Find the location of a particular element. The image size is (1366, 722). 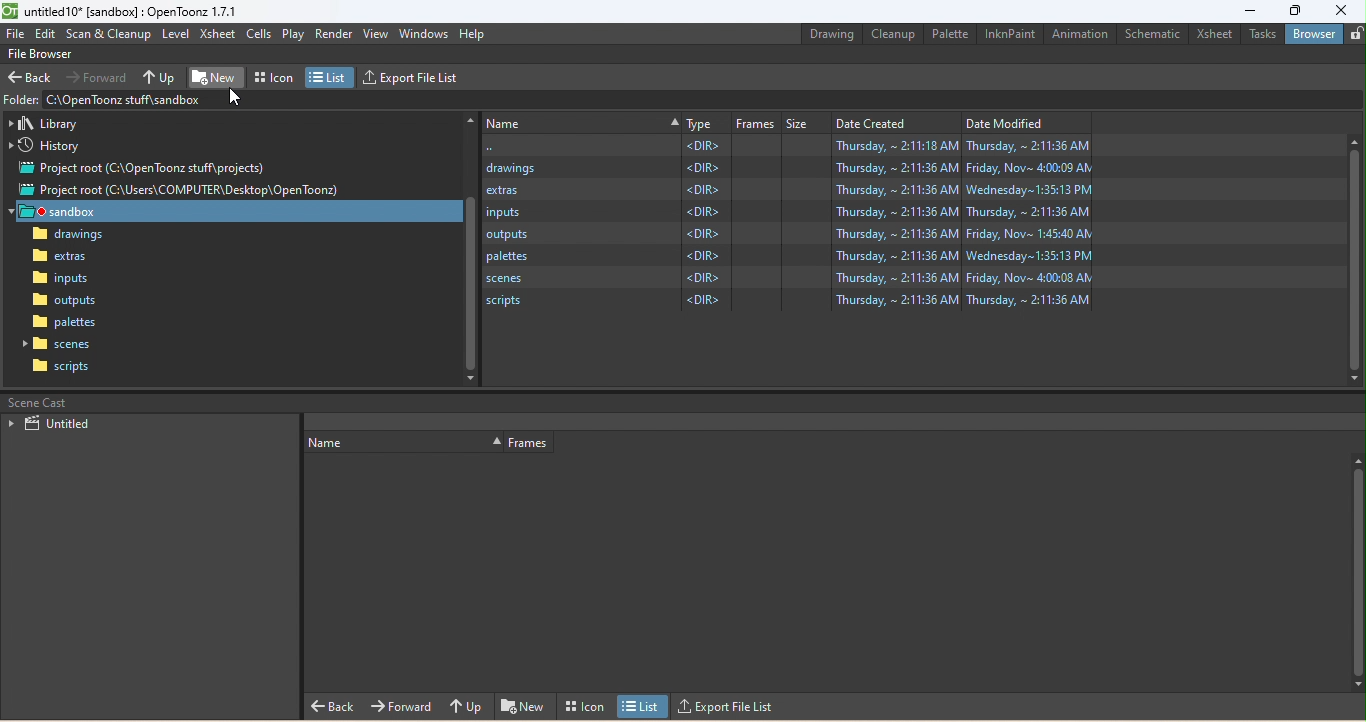

drawings is located at coordinates (785, 168).